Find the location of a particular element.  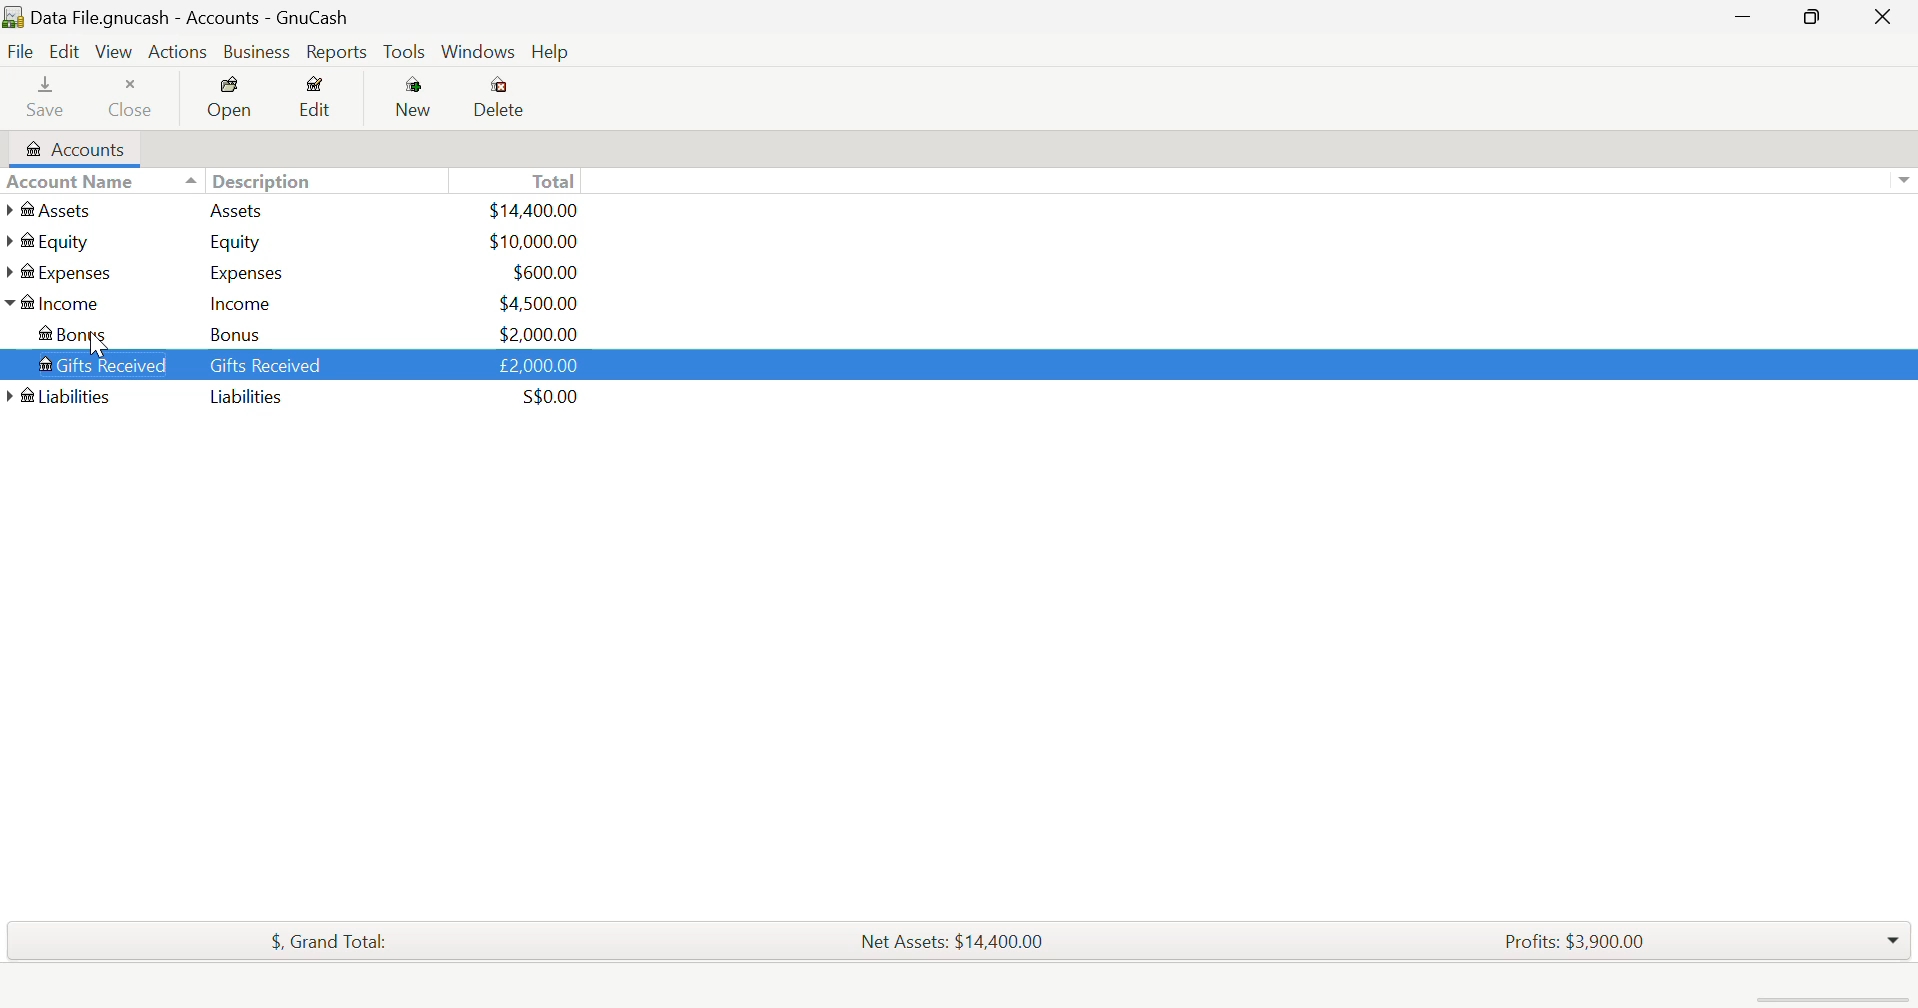

Business is located at coordinates (255, 50).